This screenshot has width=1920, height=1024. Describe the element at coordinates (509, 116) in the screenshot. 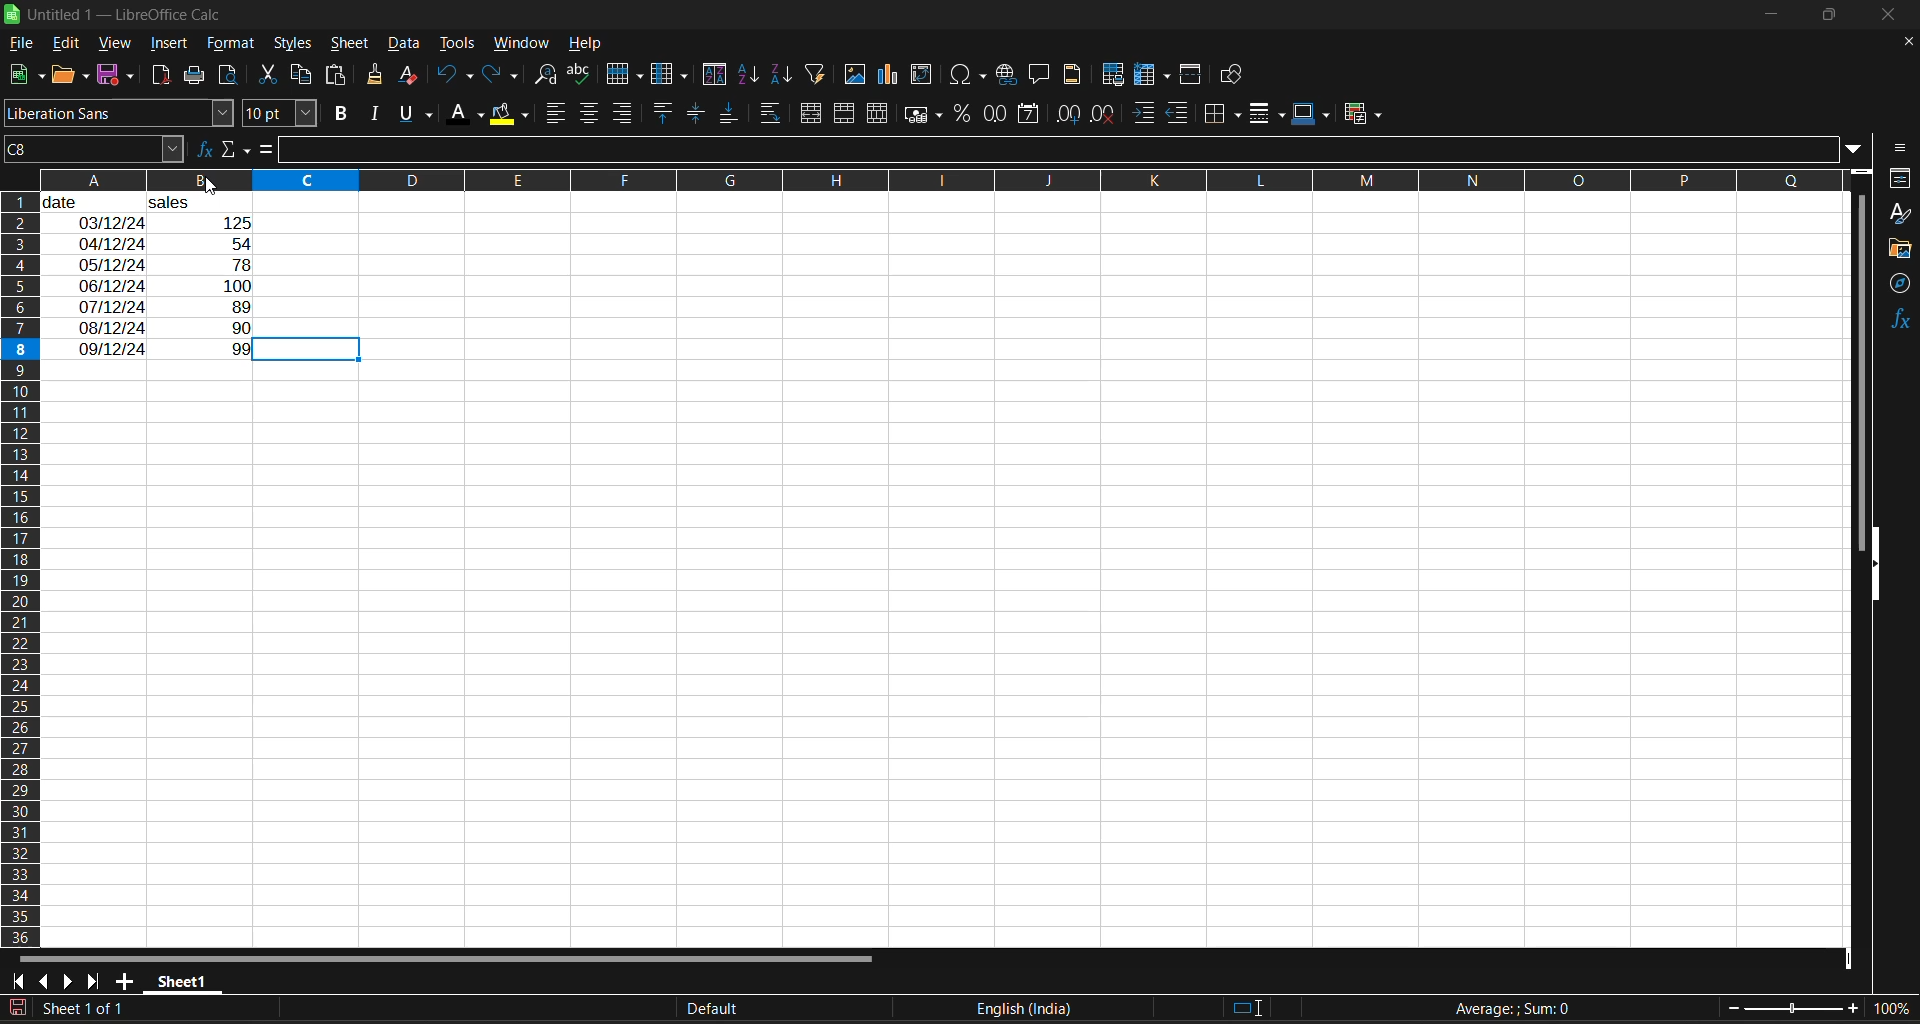

I see `background color` at that location.